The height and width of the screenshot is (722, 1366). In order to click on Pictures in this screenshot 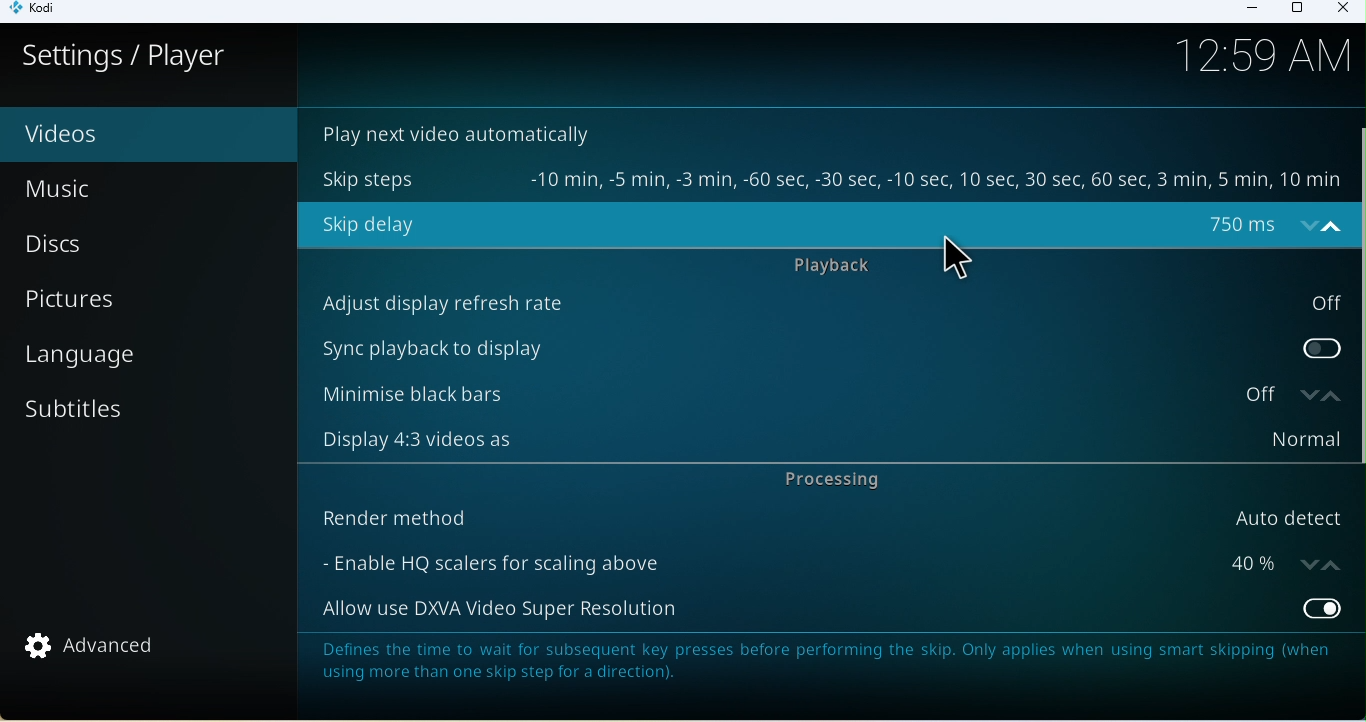, I will do `click(151, 300)`.